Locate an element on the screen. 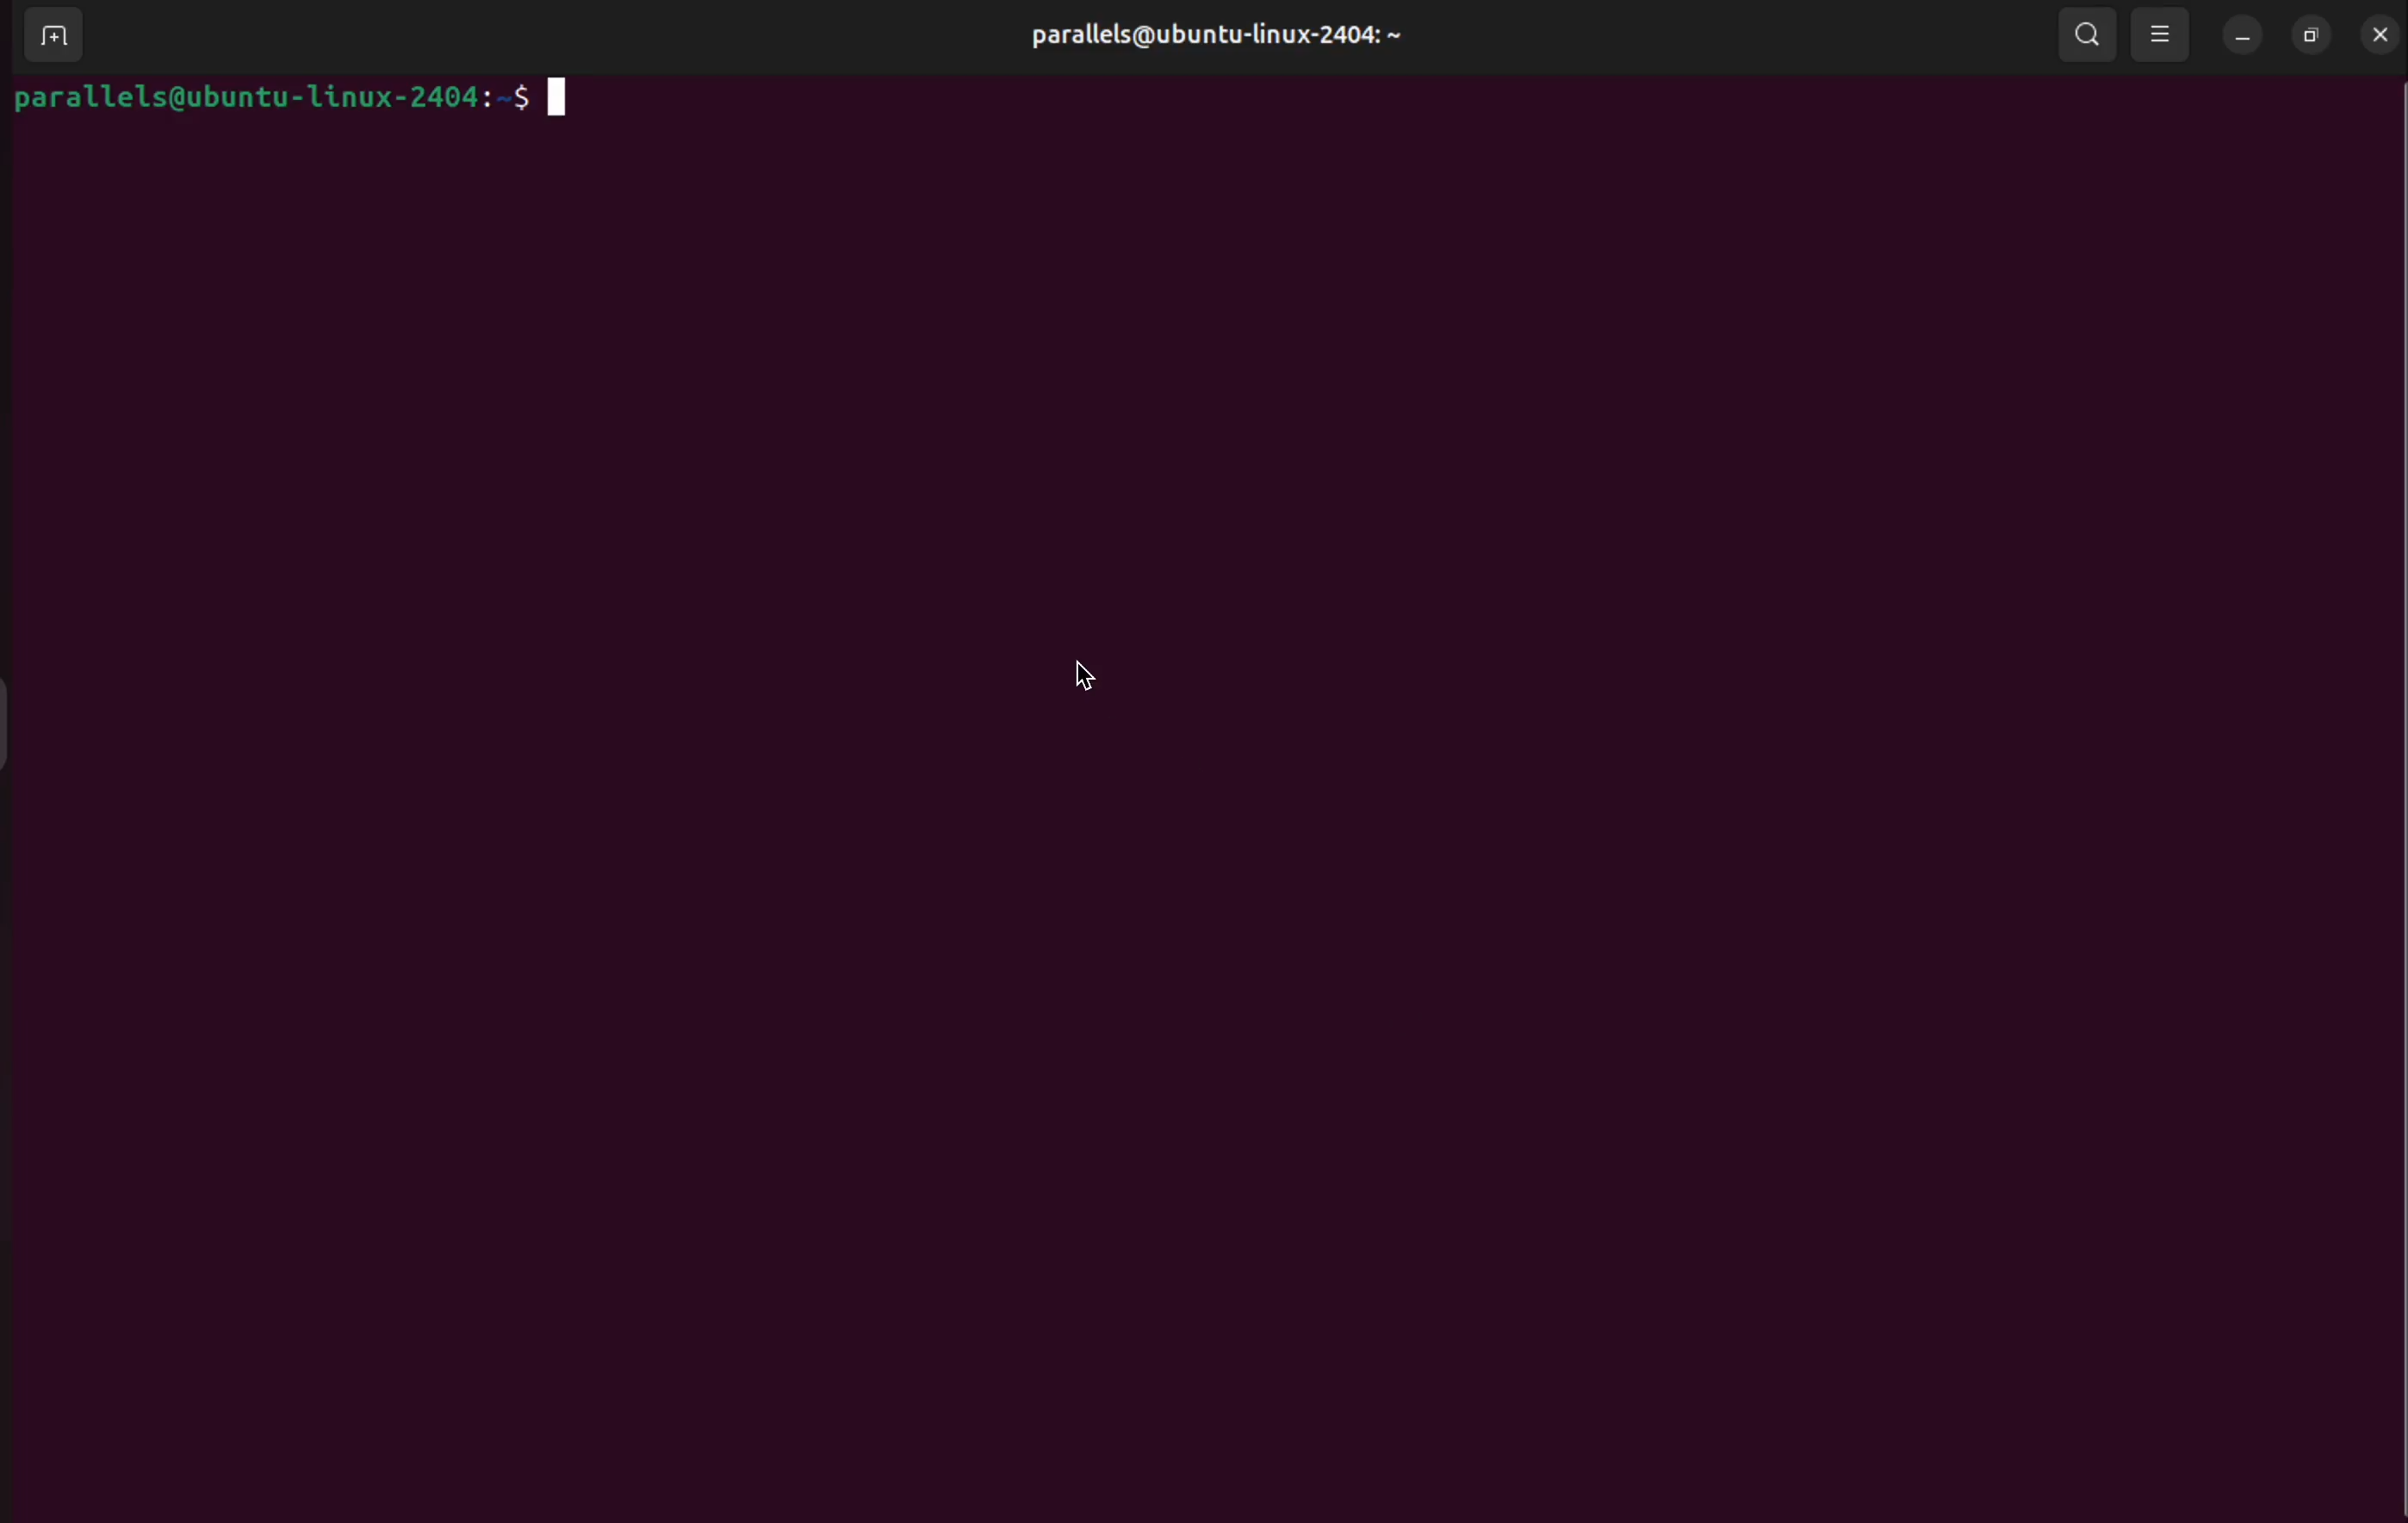 This screenshot has height=1523, width=2408. close is located at coordinates (2380, 37).